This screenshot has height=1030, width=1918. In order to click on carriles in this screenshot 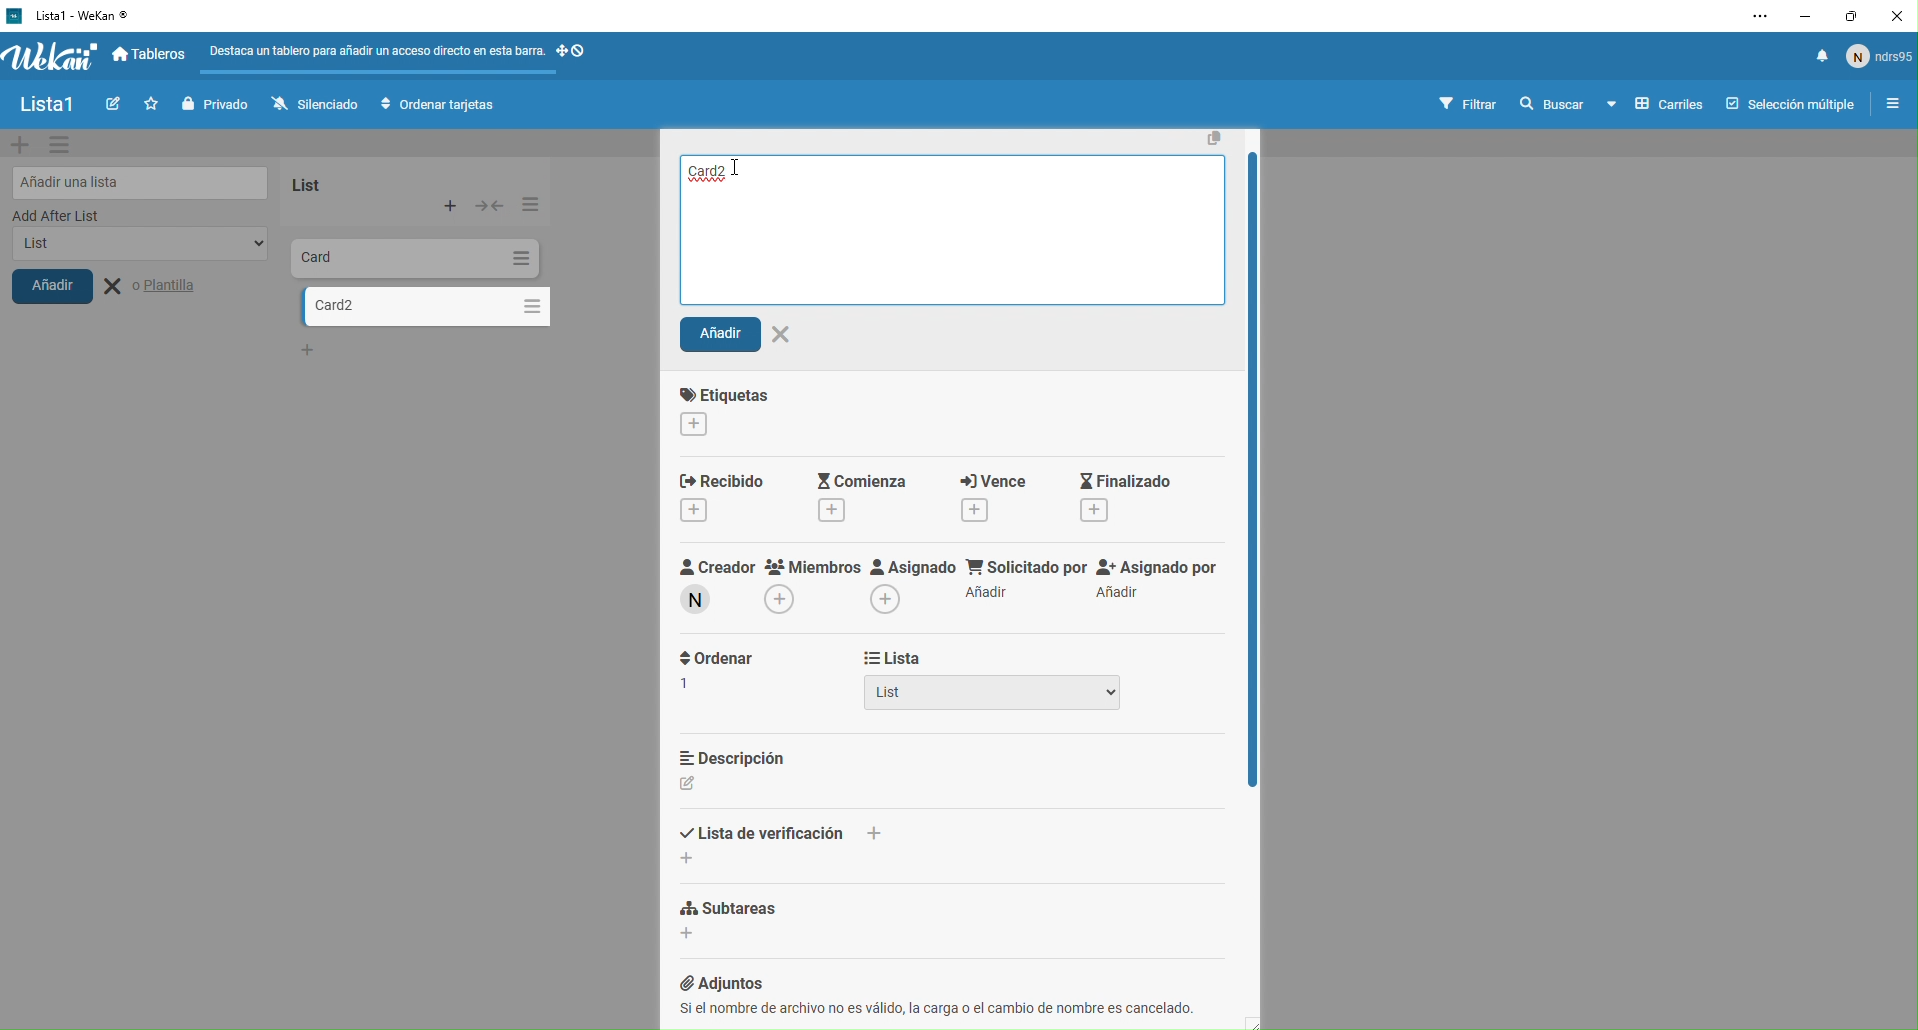, I will do `click(1656, 105)`.